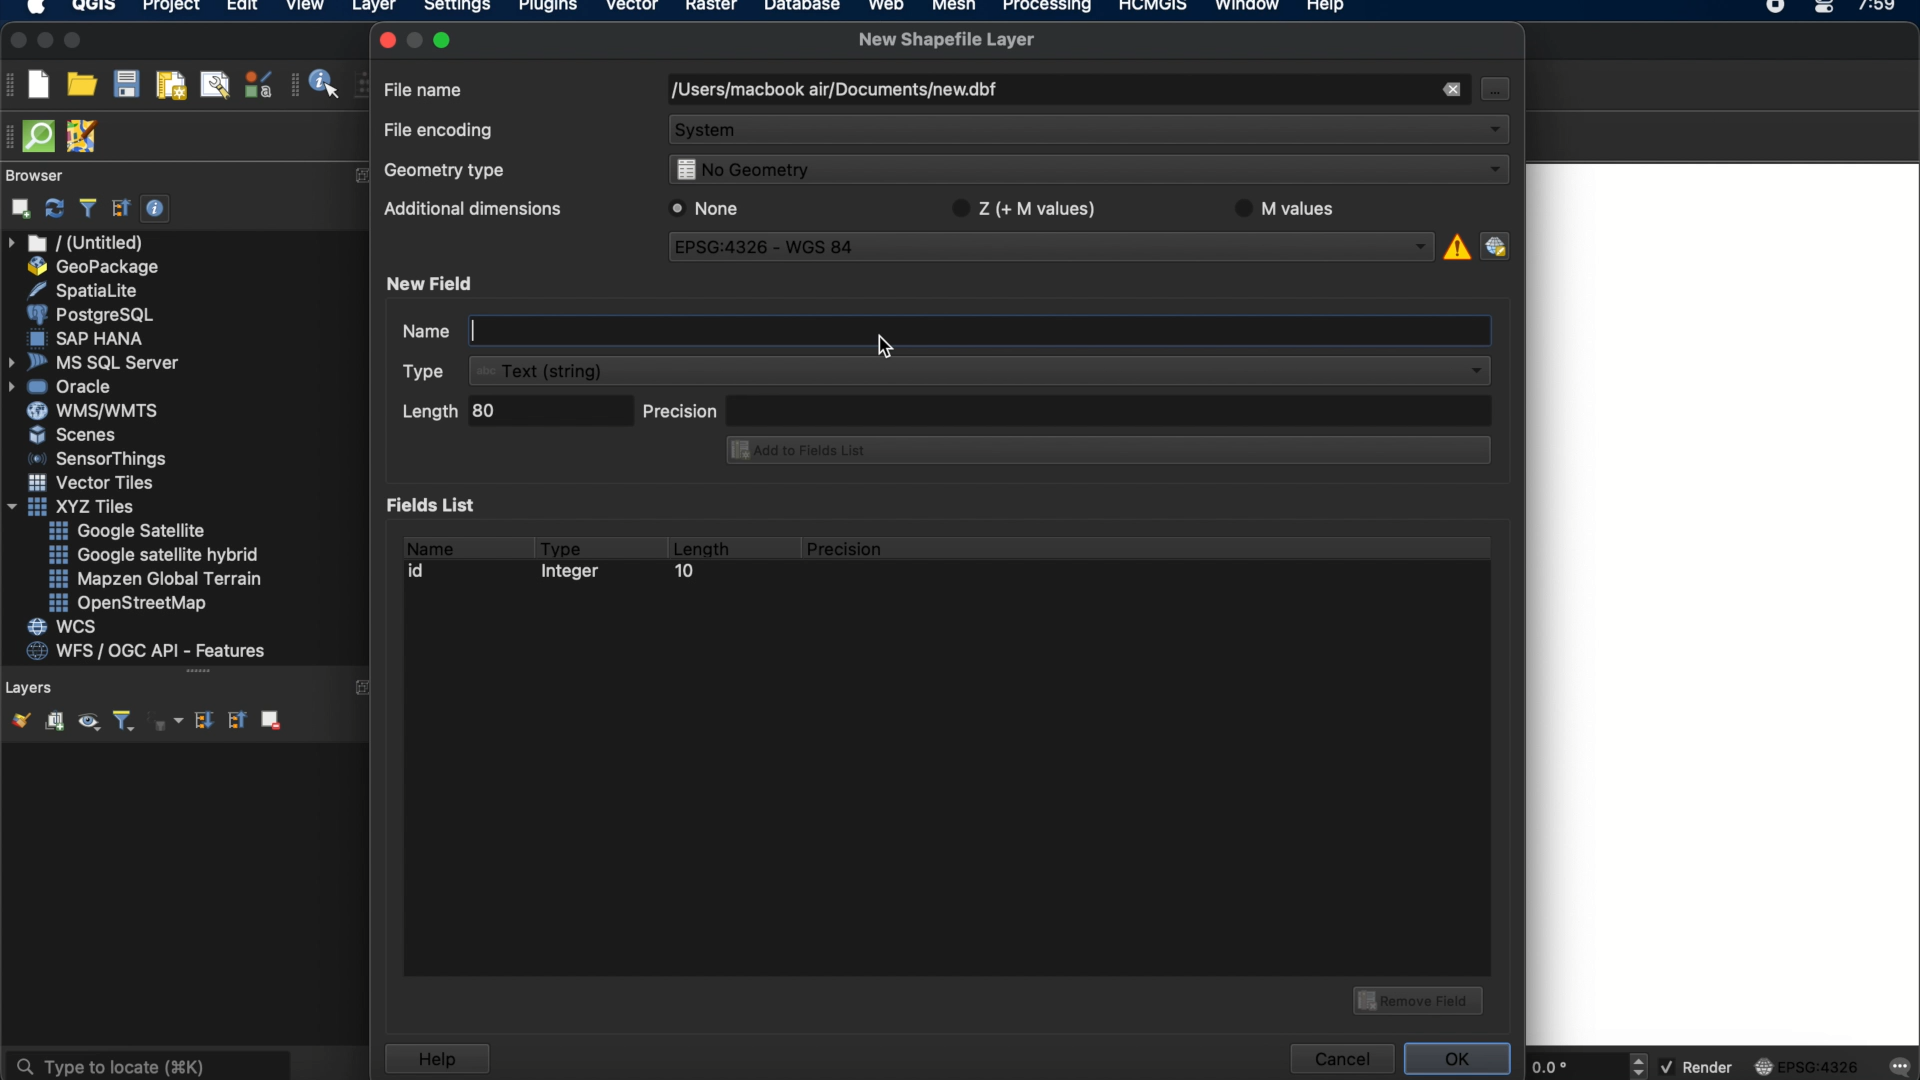 The height and width of the screenshot is (1080, 1920). Describe the element at coordinates (1572, 1066) in the screenshot. I see `degree` at that location.